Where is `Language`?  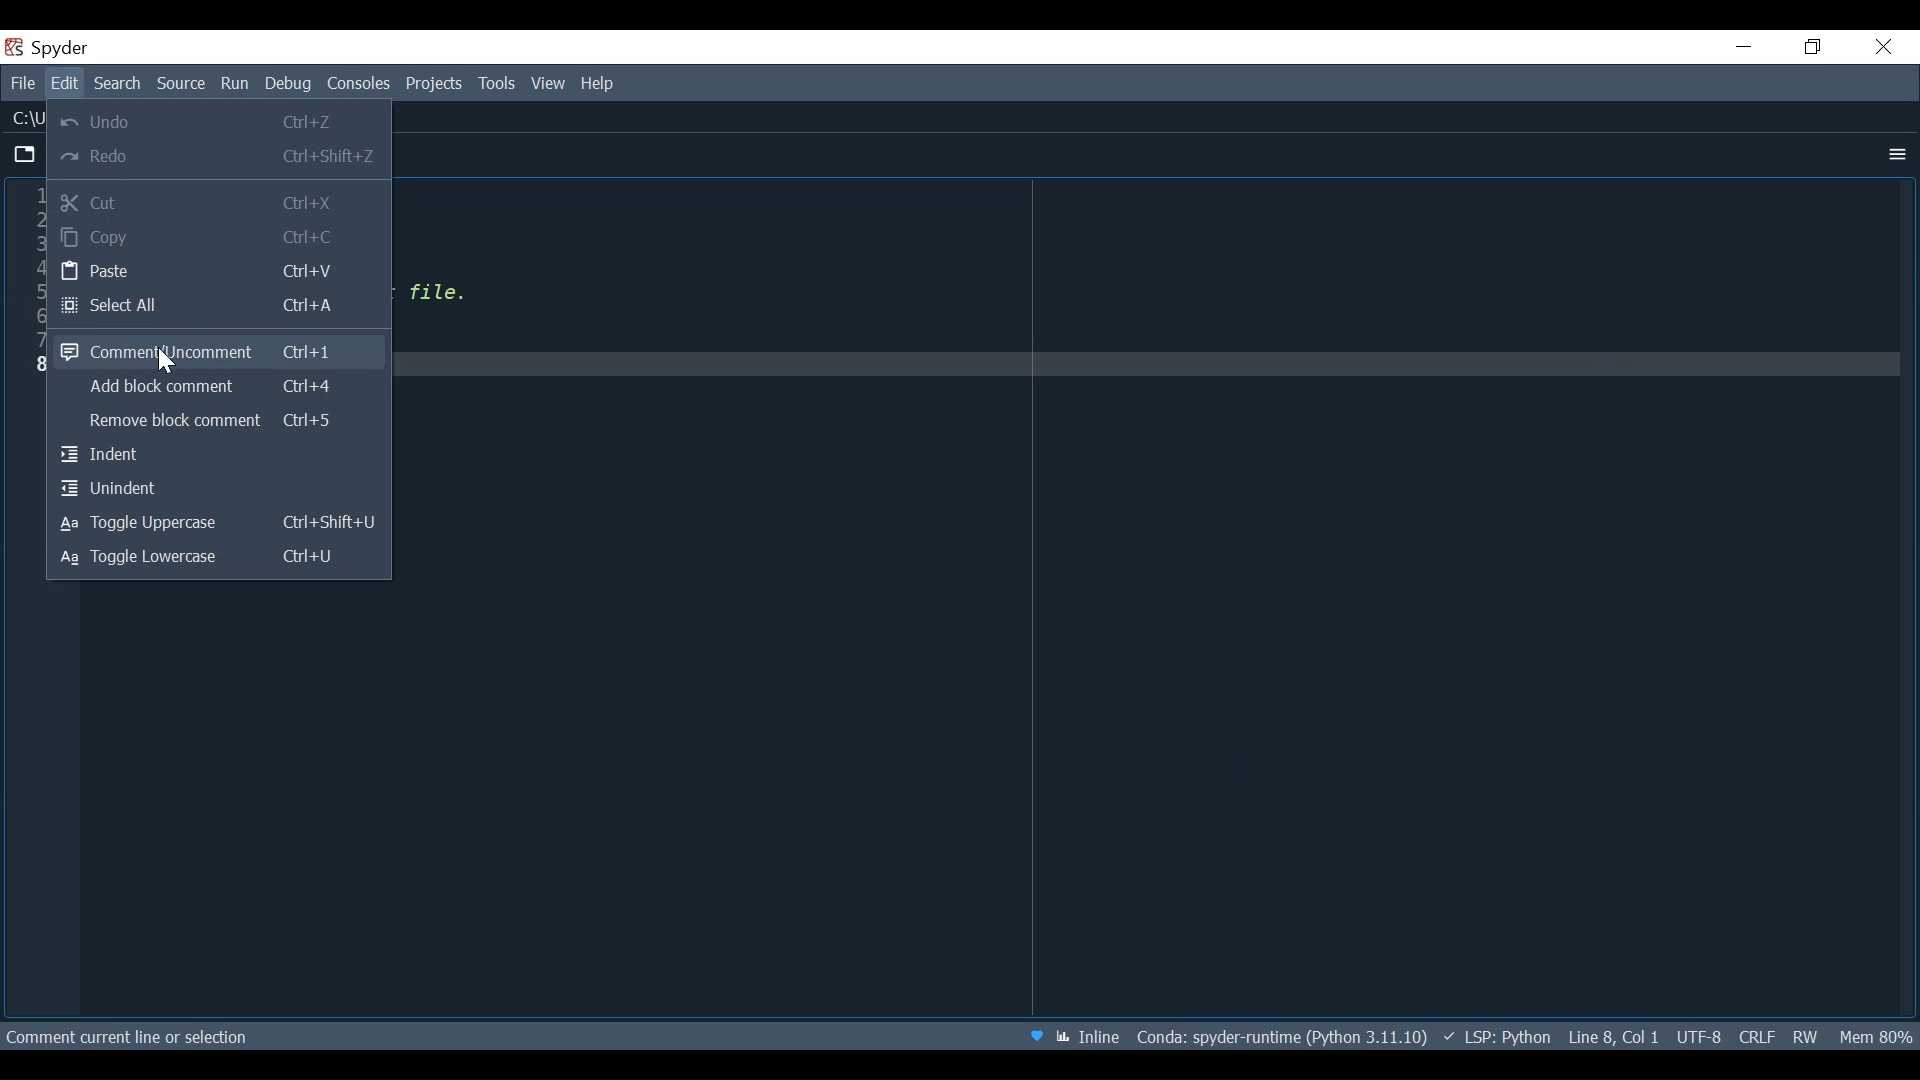 Language is located at coordinates (1495, 1037).